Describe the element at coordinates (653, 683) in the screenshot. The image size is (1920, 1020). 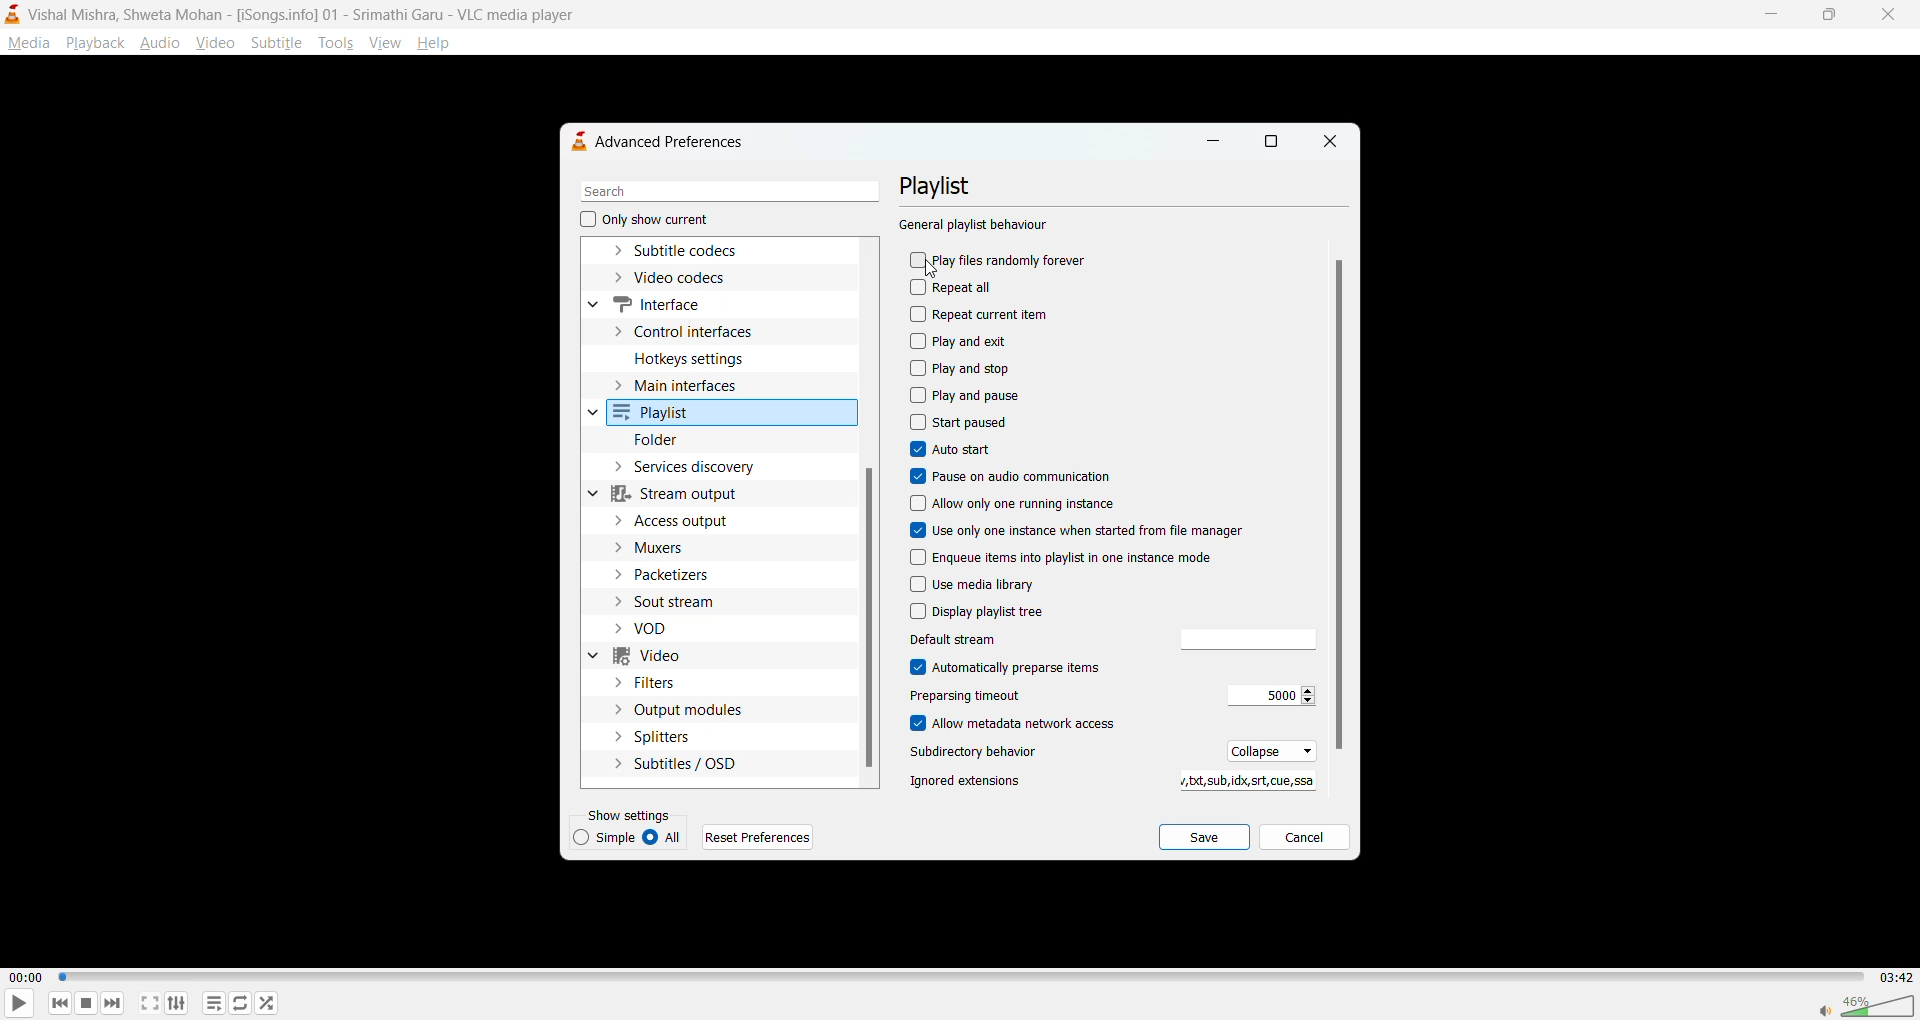
I see `filters` at that location.